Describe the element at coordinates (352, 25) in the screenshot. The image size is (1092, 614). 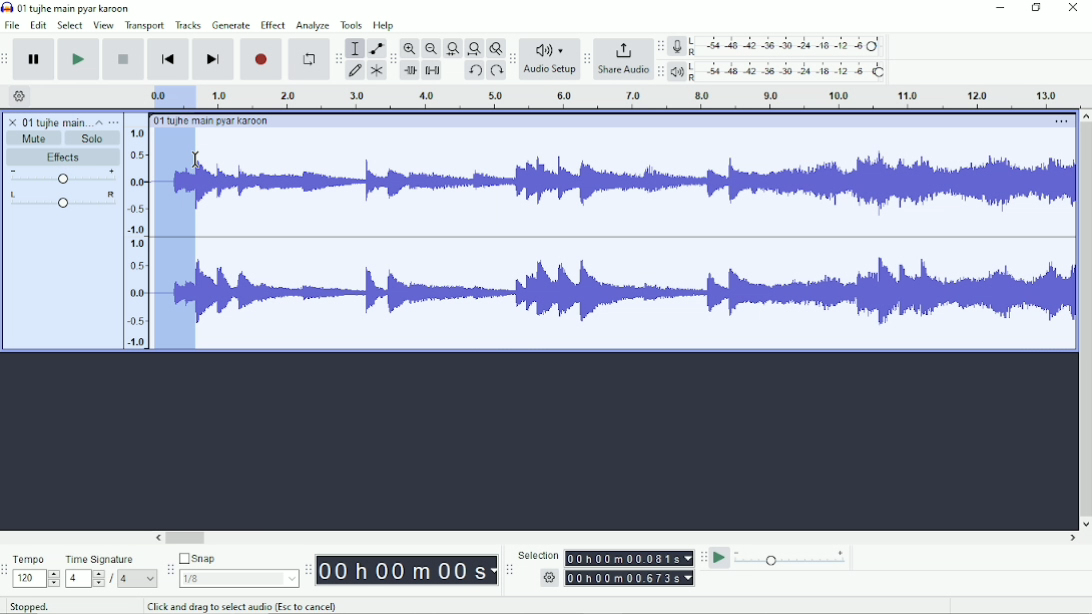
I see `Tools` at that location.